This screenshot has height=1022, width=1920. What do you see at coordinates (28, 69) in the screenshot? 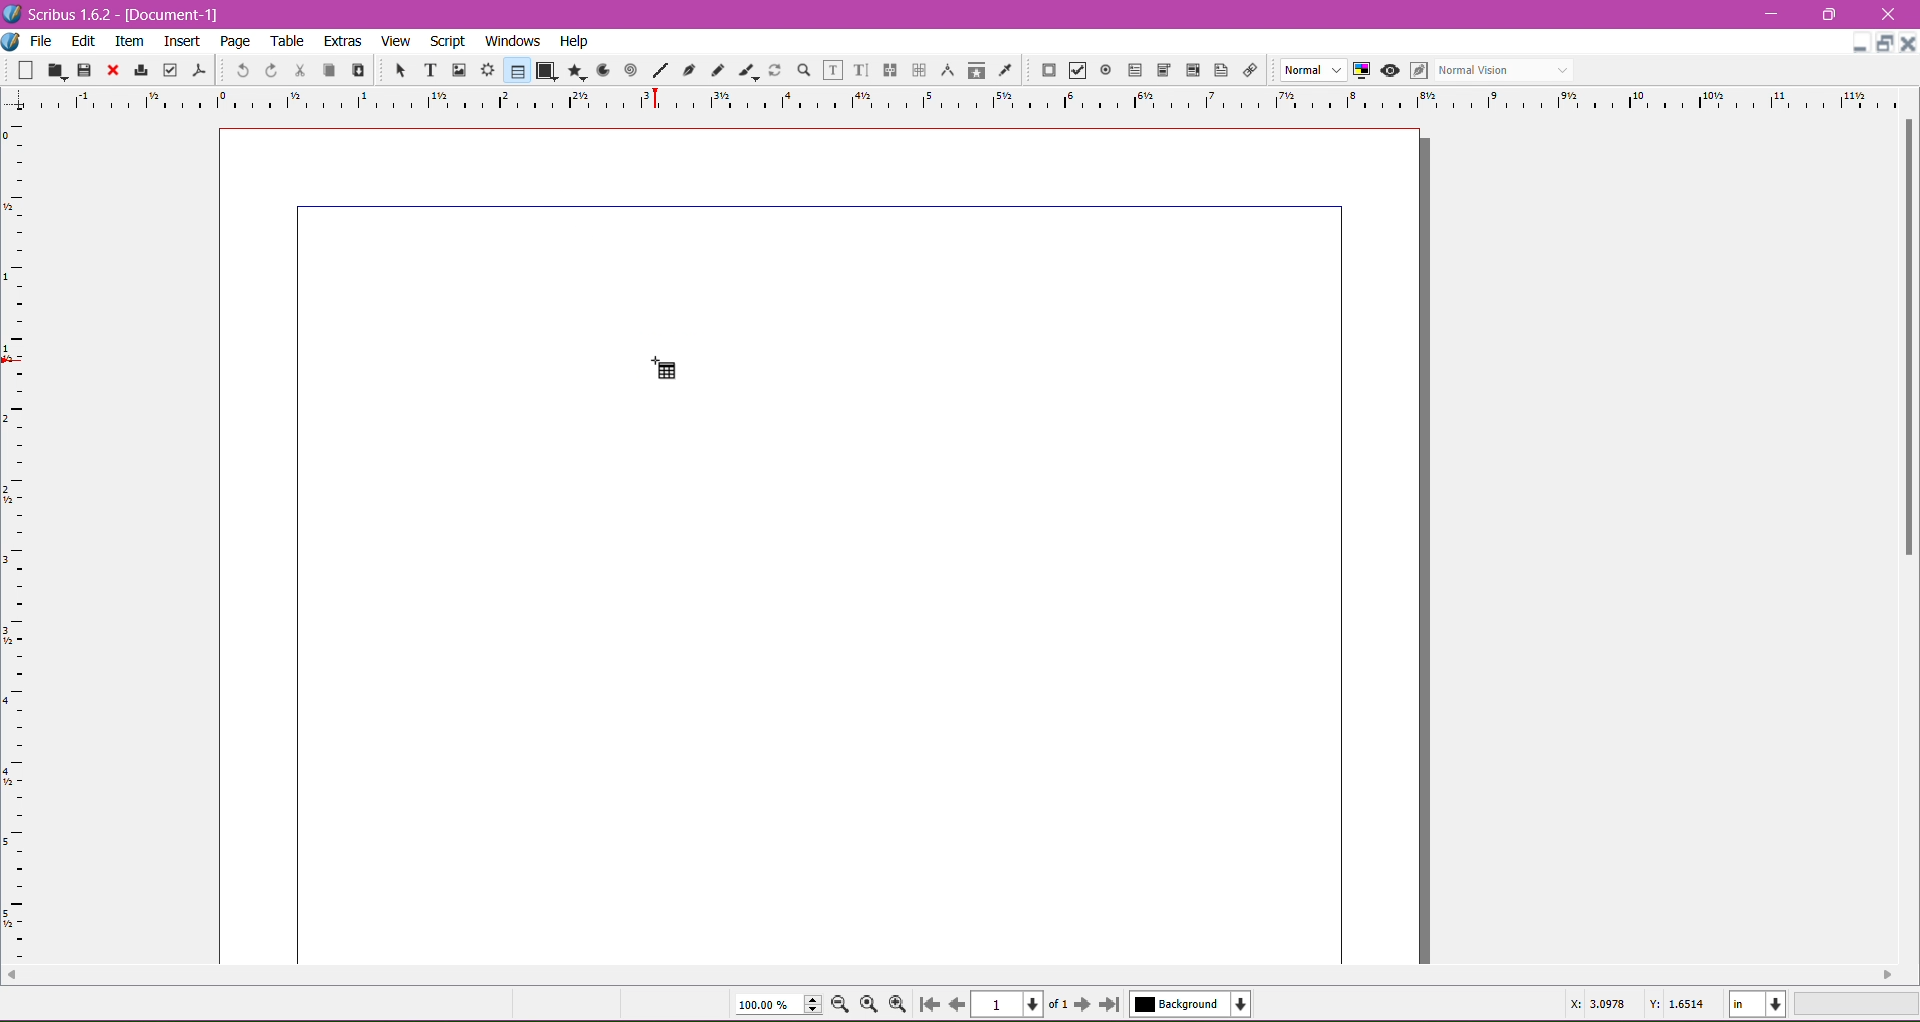
I see `New` at bounding box center [28, 69].